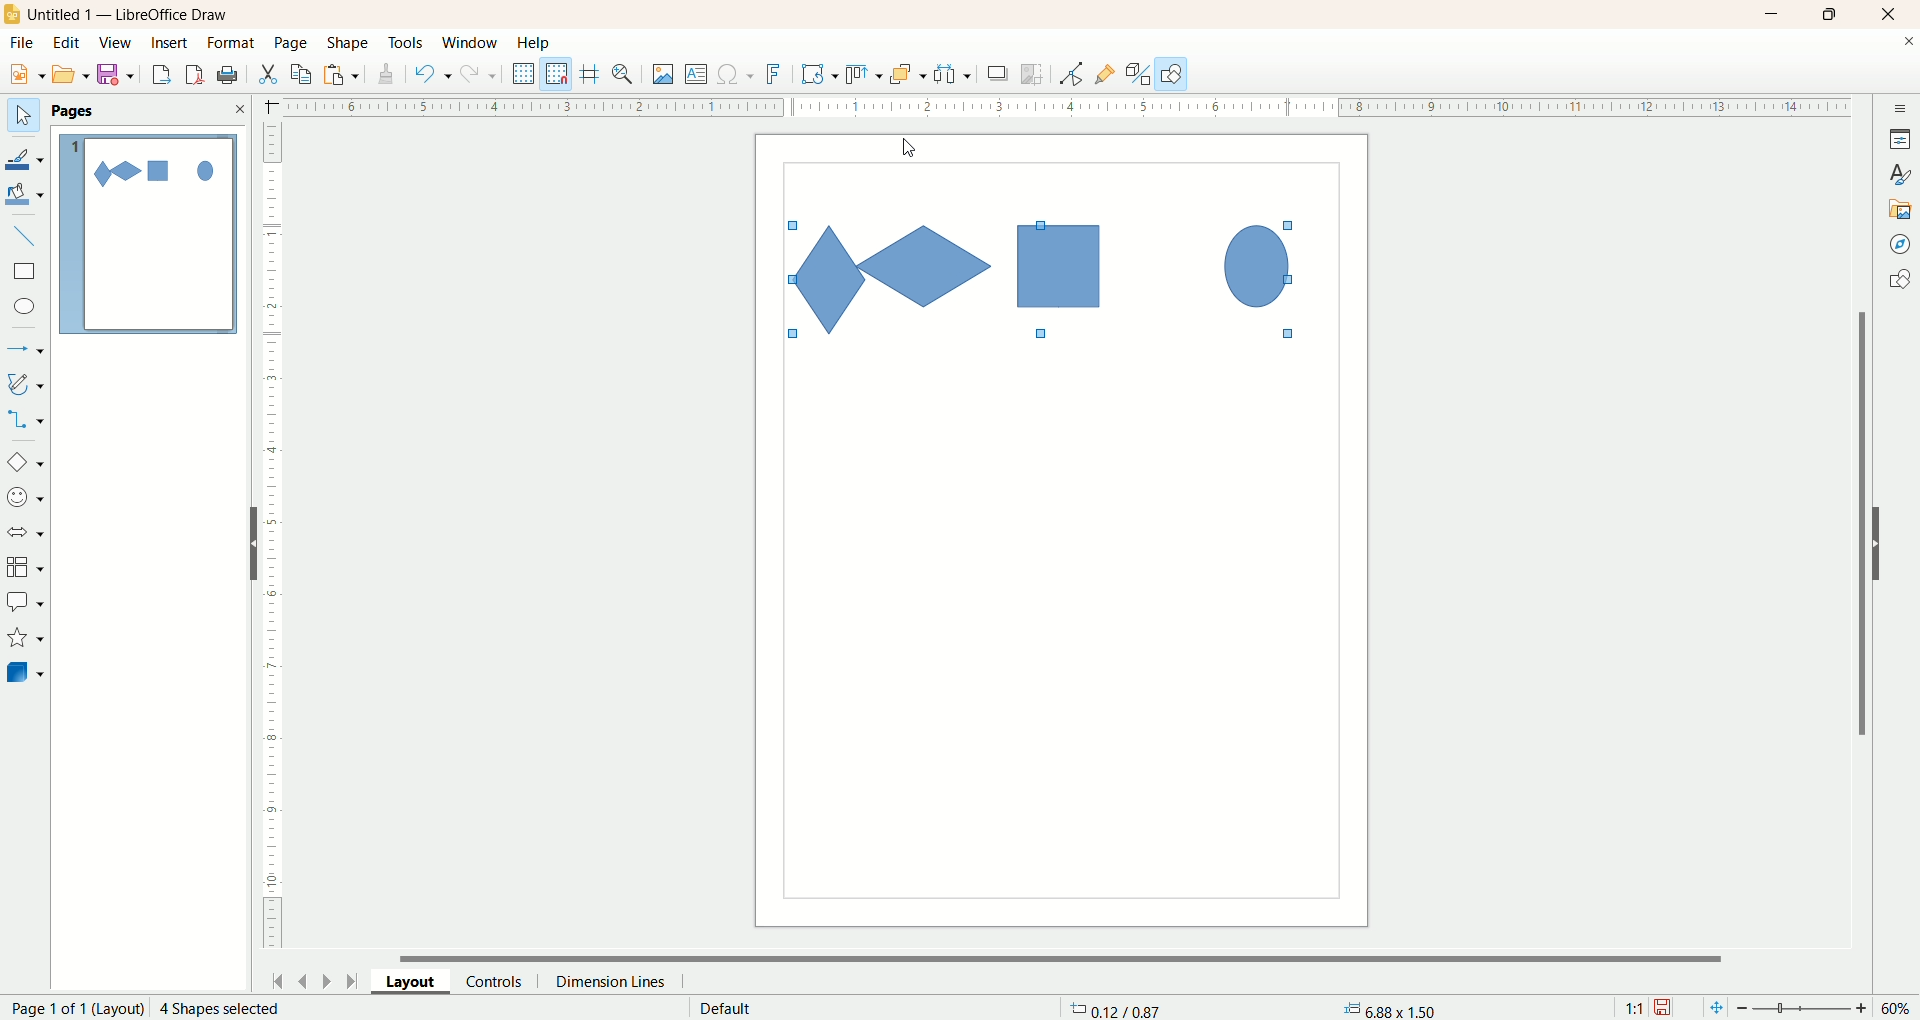 The height and width of the screenshot is (1020, 1920). I want to click on flowchart, so click(26, 568).